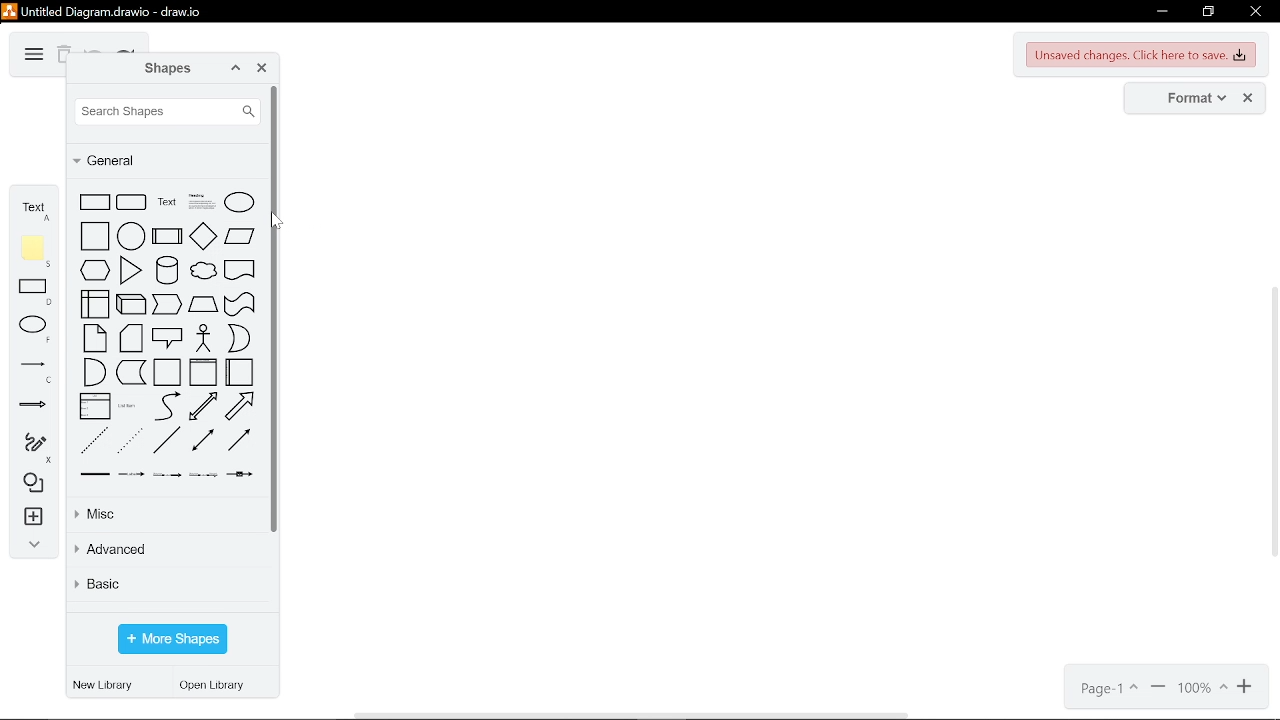 The image size is (1280, 720). I want to click on general, so click(168, 161).